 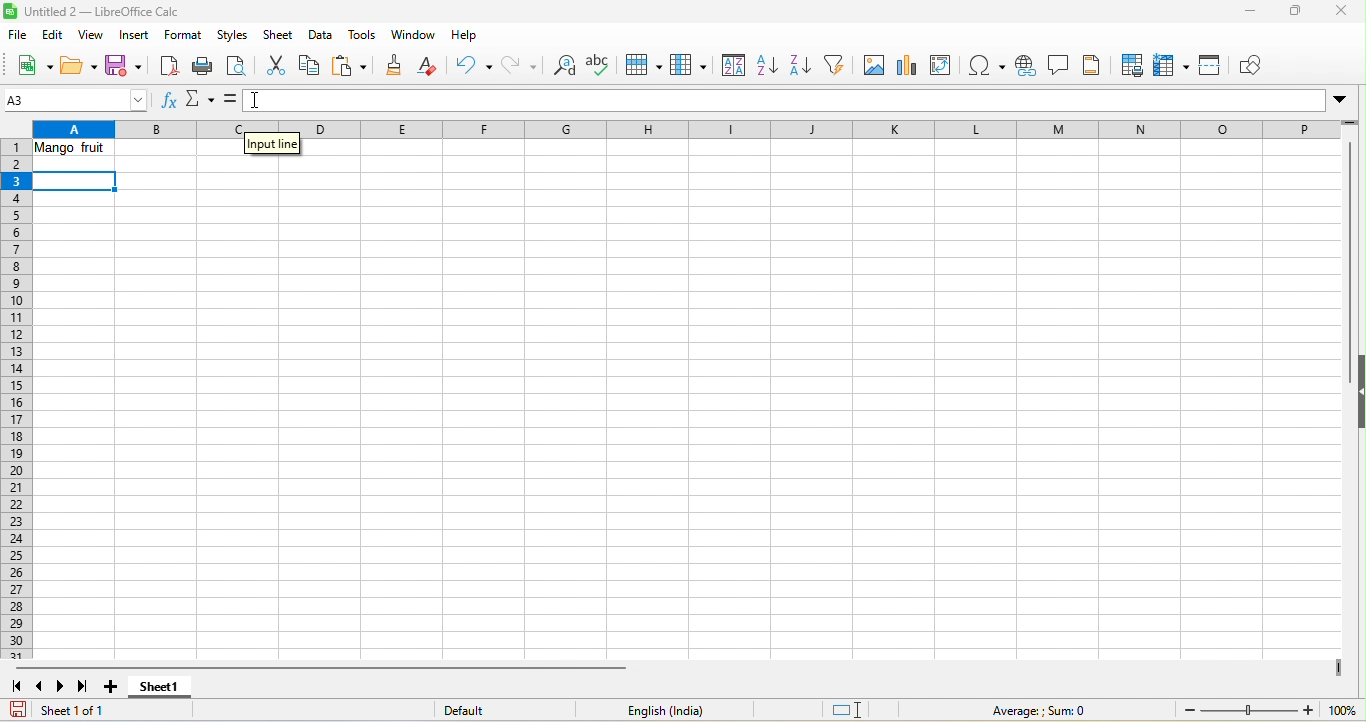 What do you see at coordinates (98, 8) in the screenshot?
I see `untitled 2- libreoffice calc` at bounding box center [98, 8].